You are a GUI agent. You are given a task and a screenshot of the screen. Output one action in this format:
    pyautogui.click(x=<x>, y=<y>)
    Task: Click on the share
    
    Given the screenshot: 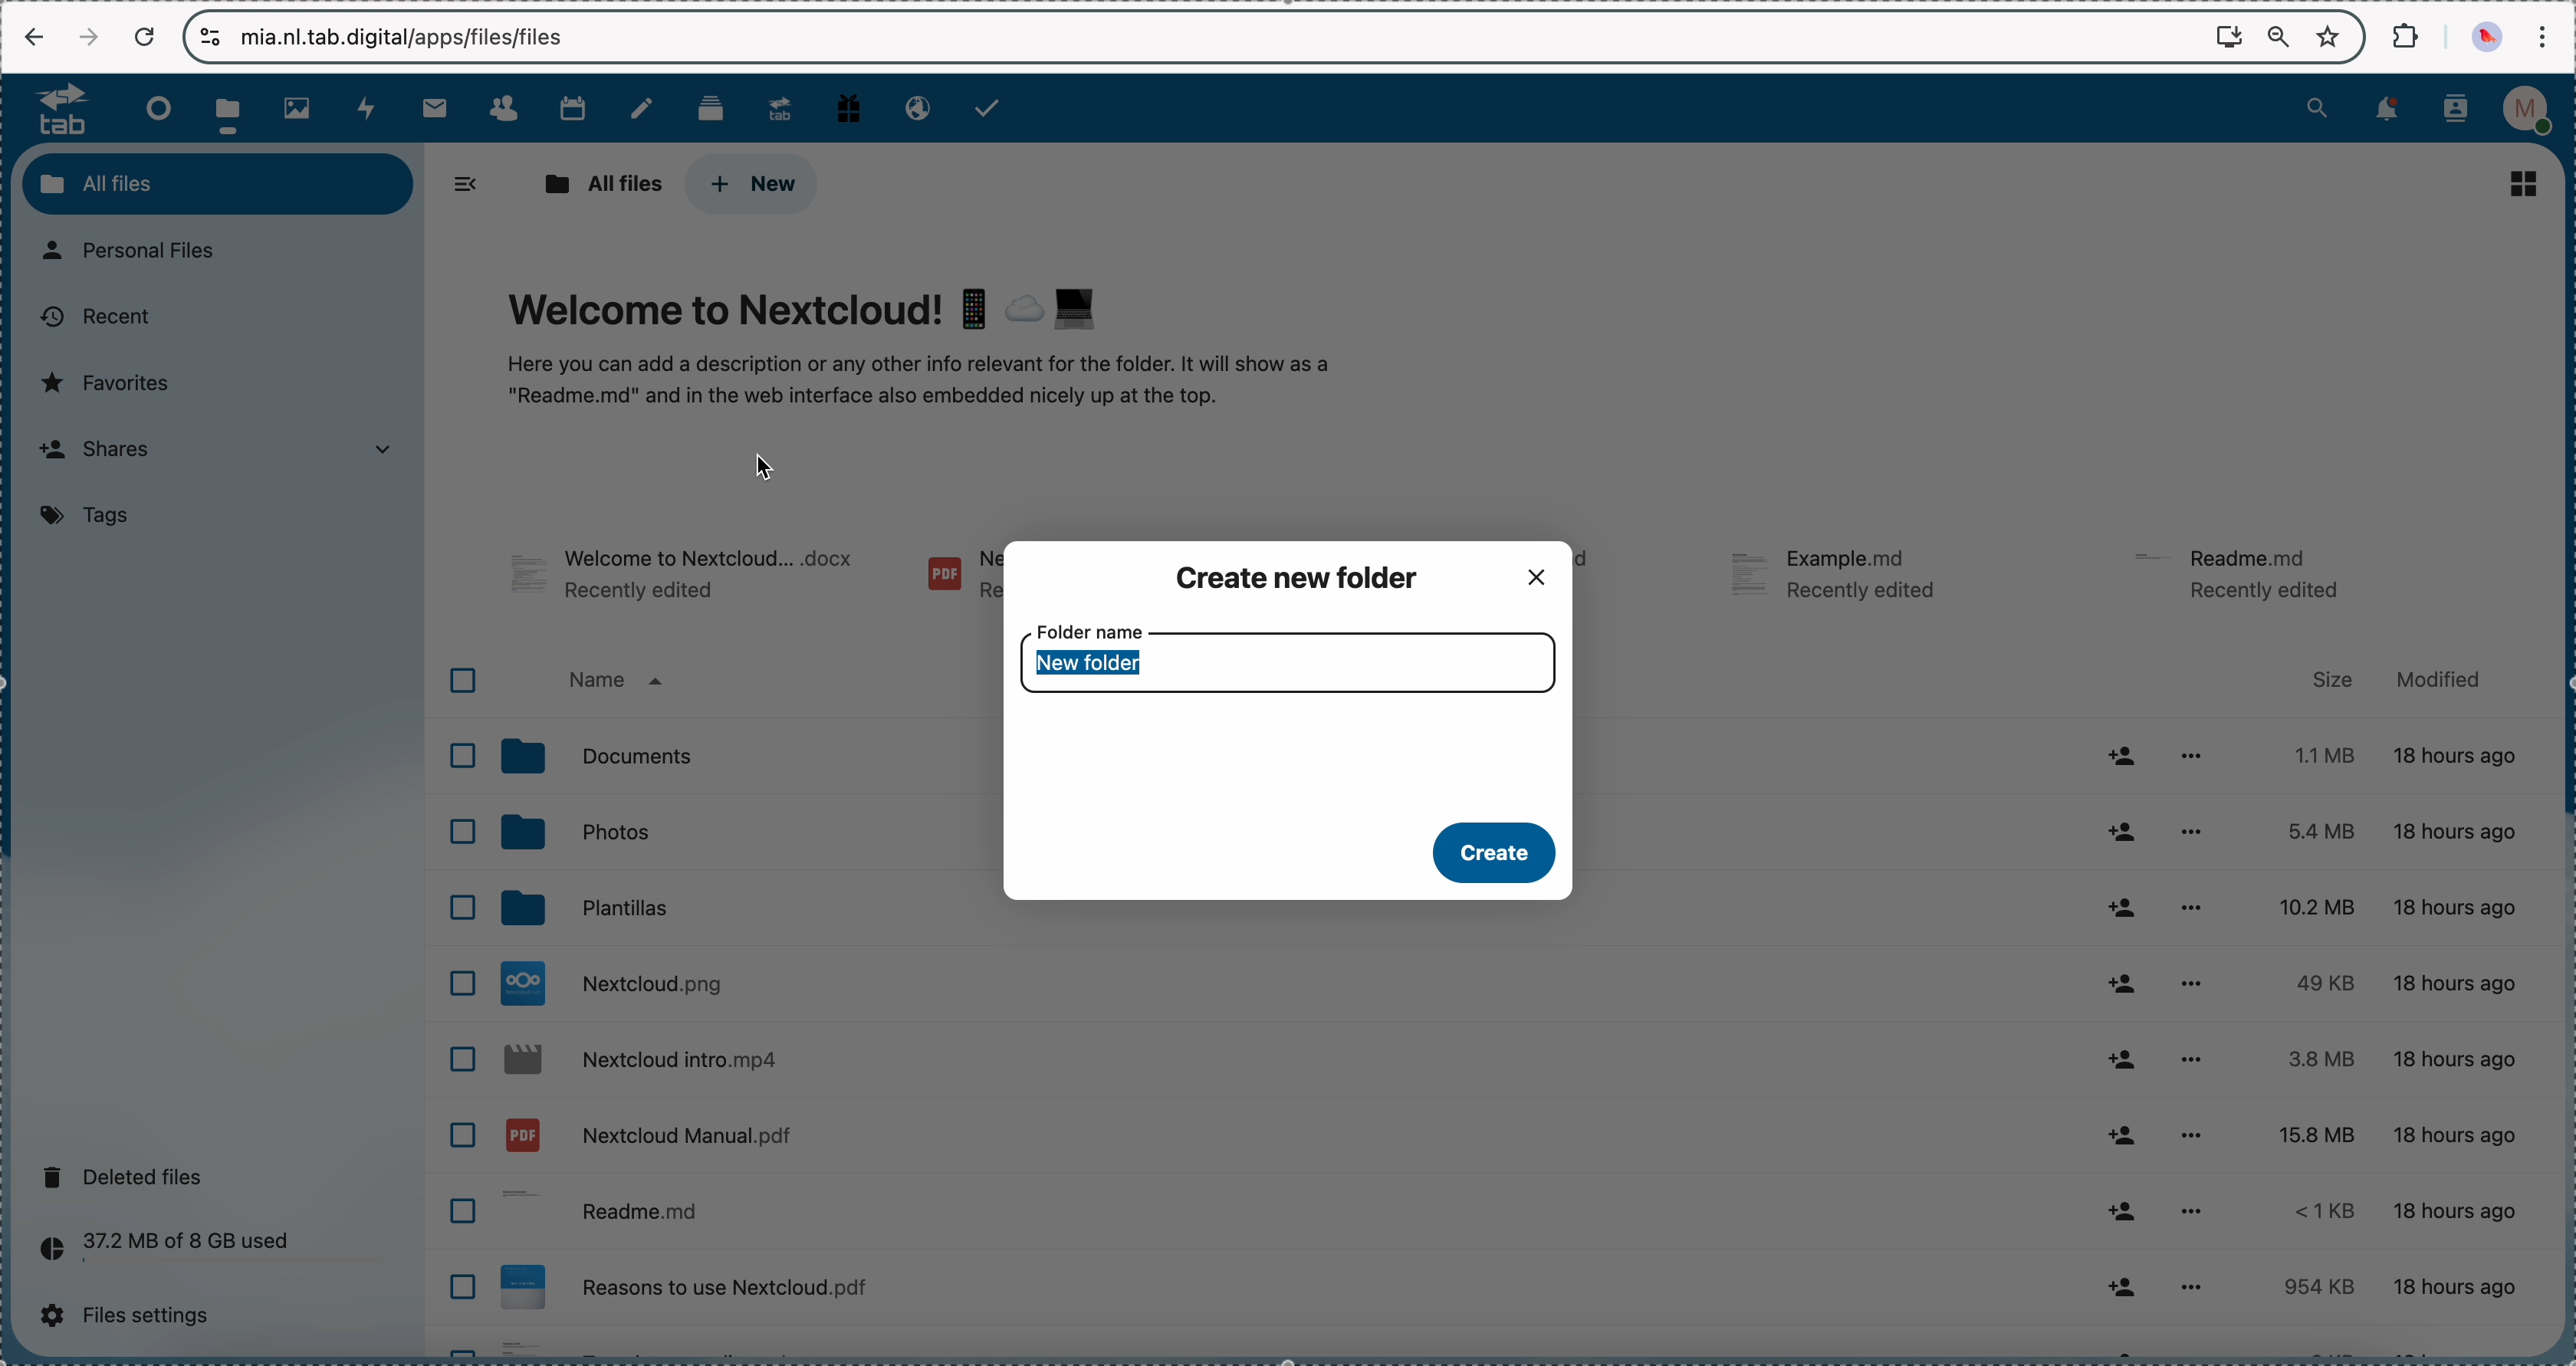 What is the action you would take?
    pyautogui.click(x=2126, y=907)
    